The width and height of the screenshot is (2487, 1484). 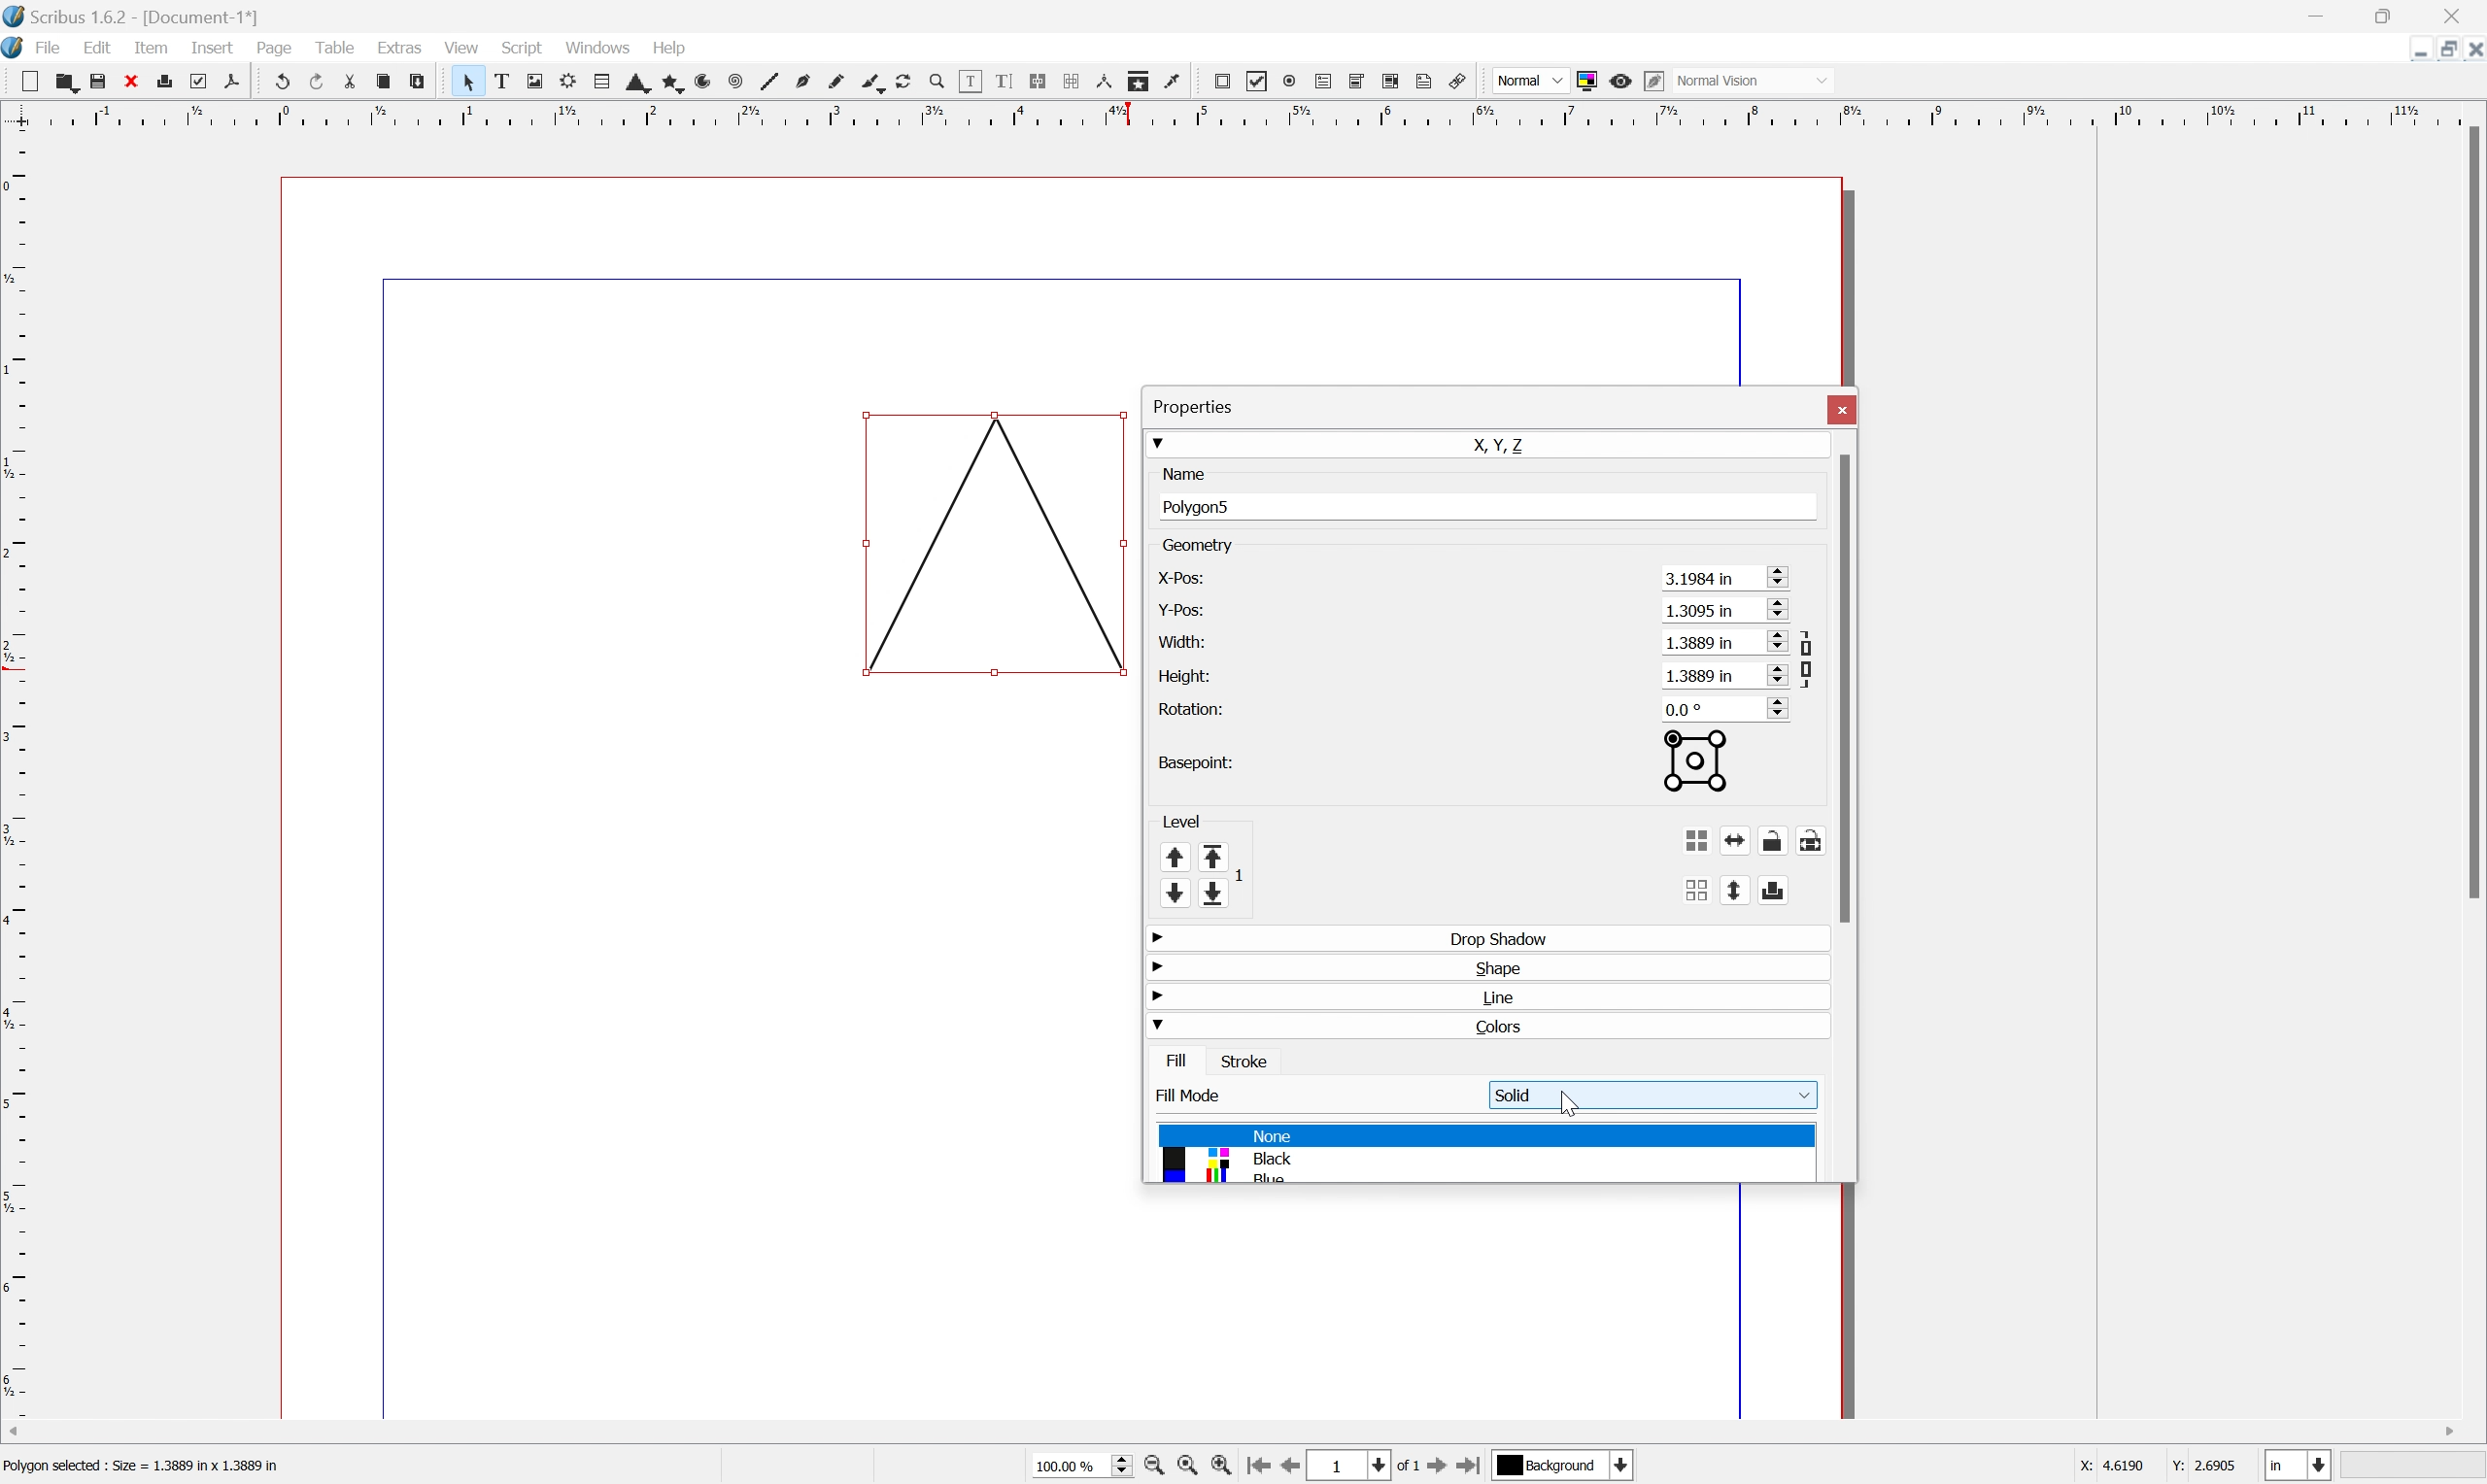 What do you see at coordinates (2417, 49) in the screenshot?
I see `Minimize` at bounding box center [2417, 49].